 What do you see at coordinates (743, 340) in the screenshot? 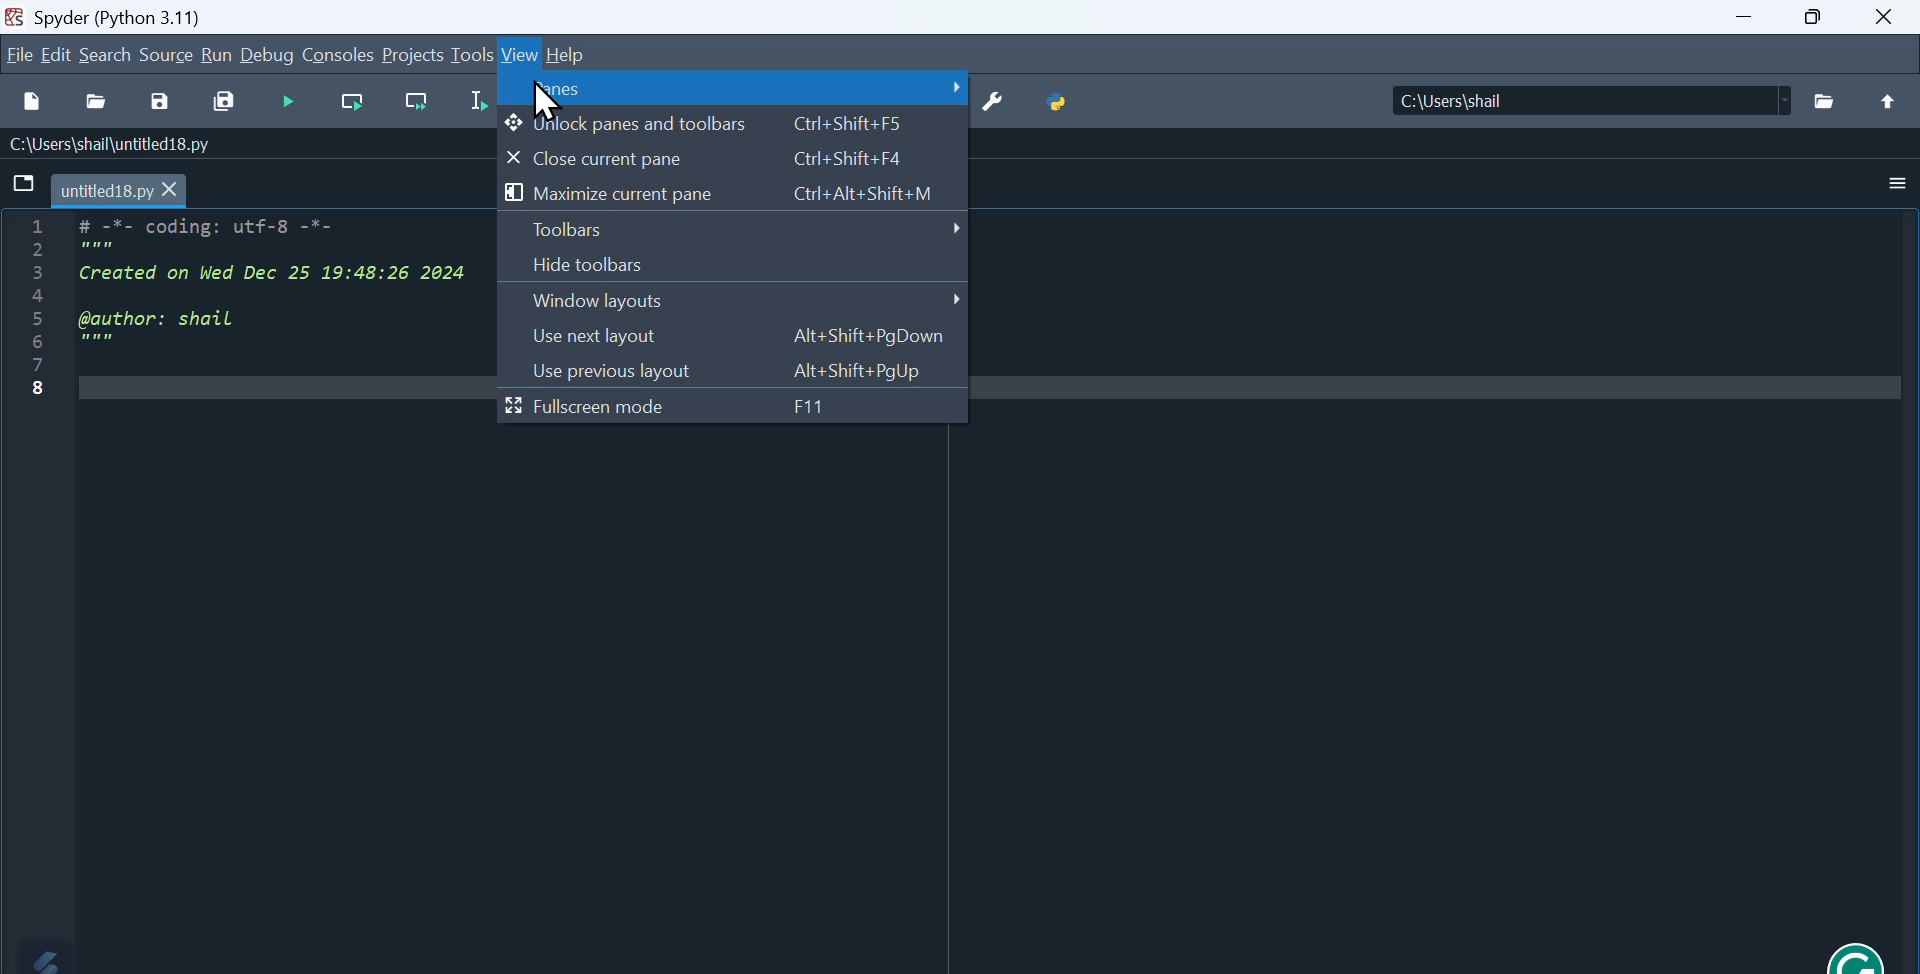
I see `User next layout` at bounding box center [743, 340].